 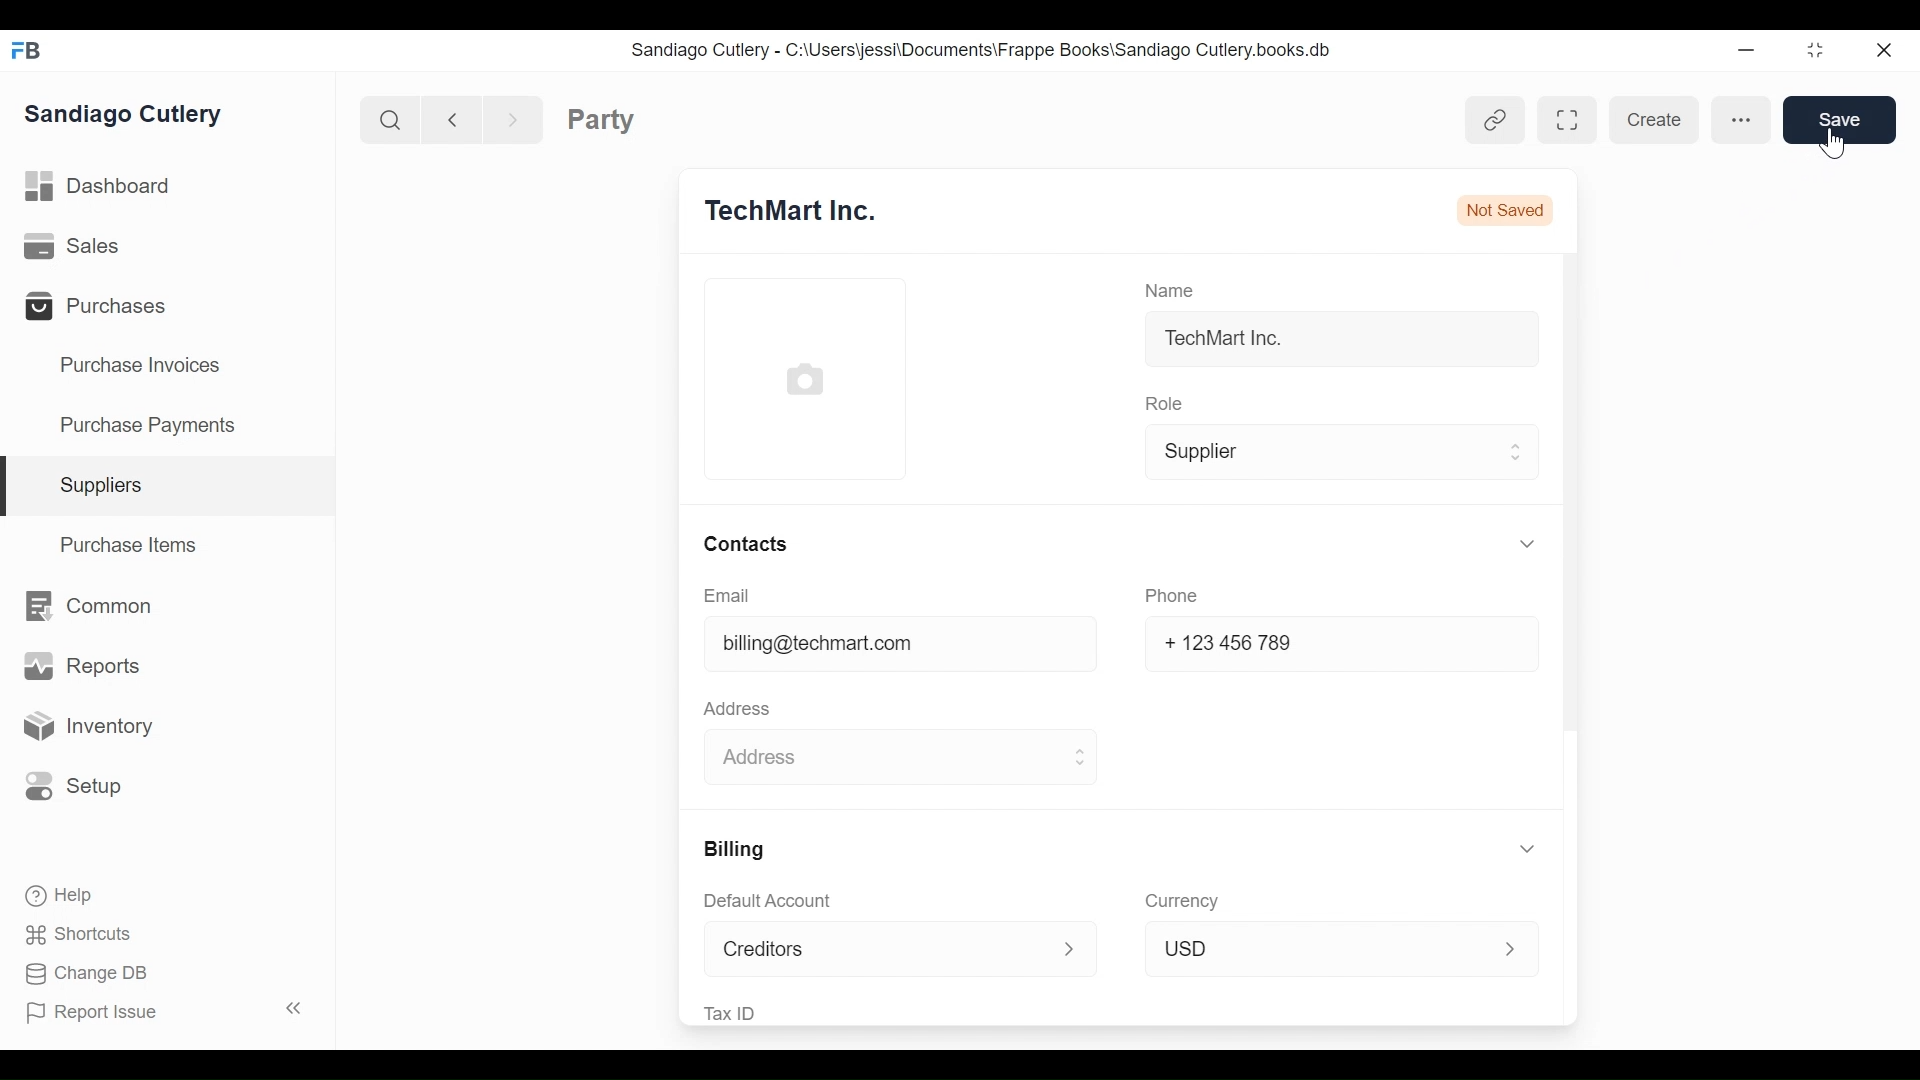 What do you see at coordinates (110, 184) in the screenshot?
I see `Dashboard` at bounding box center [110, 184].